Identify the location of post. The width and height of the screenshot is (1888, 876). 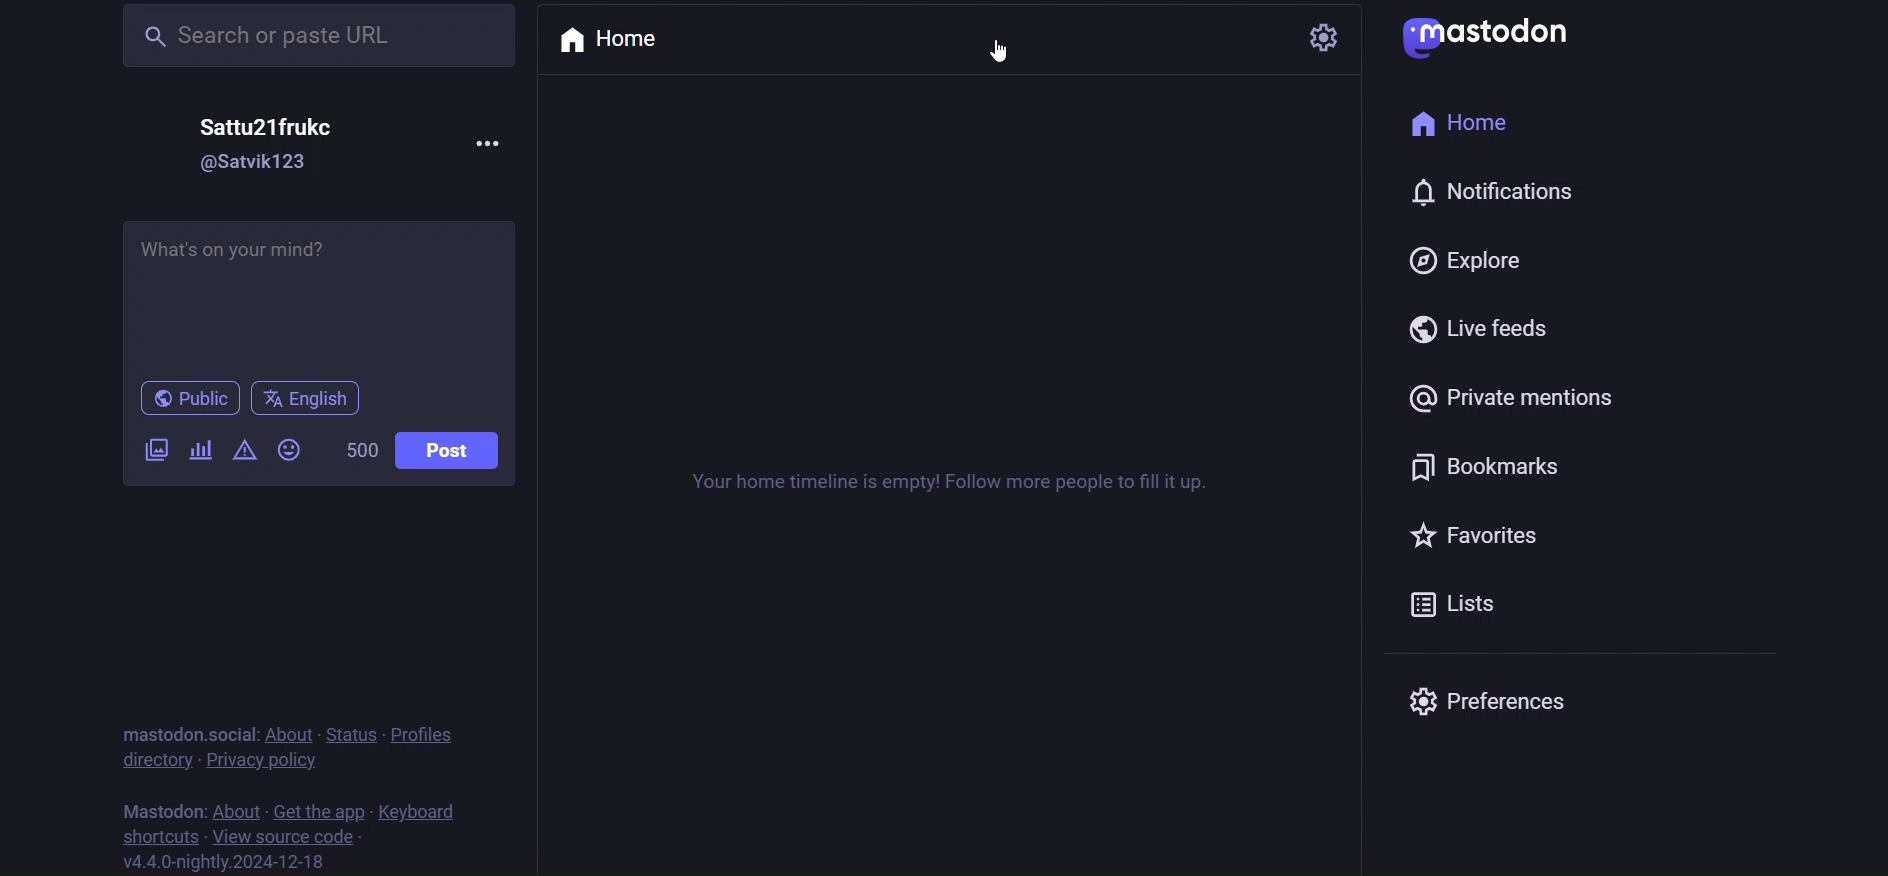
(454, 450).